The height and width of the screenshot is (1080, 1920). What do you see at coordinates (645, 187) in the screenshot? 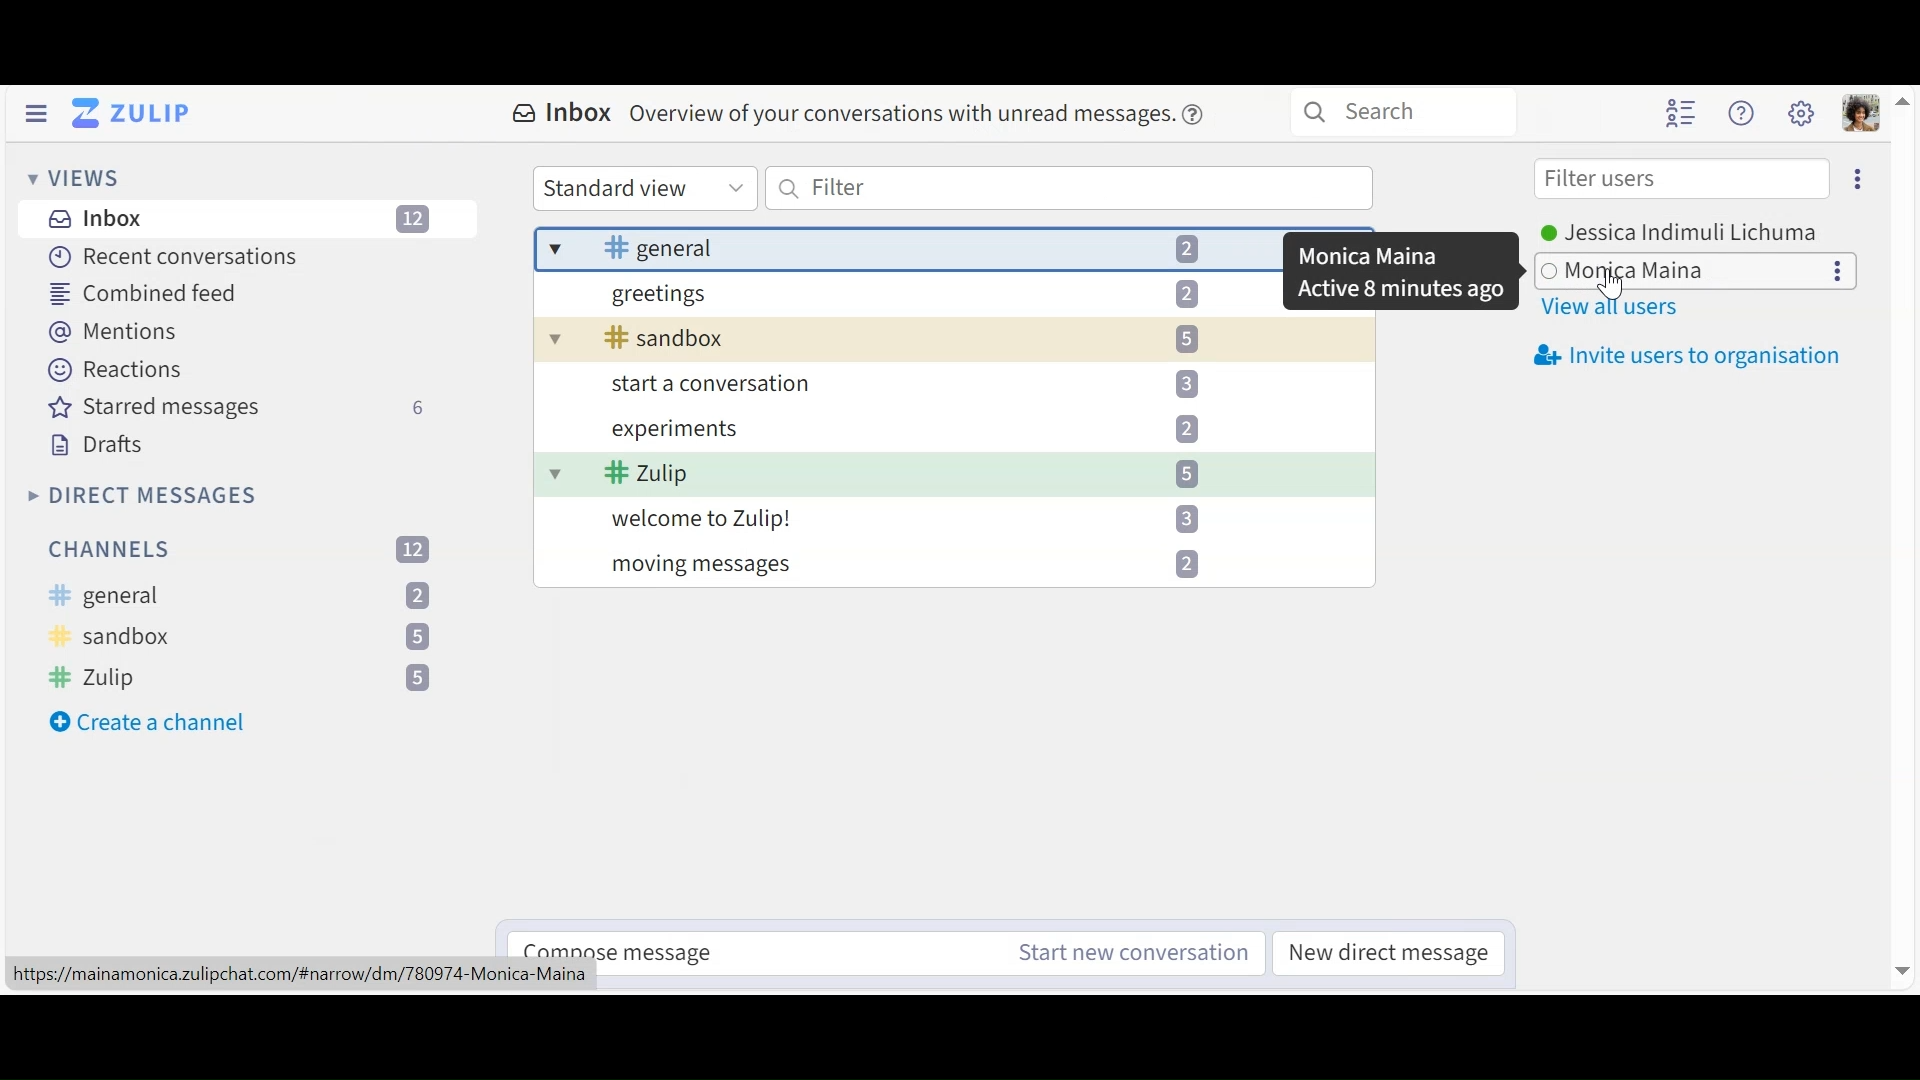
I see `Standard View` at bounding box center [645, 187].